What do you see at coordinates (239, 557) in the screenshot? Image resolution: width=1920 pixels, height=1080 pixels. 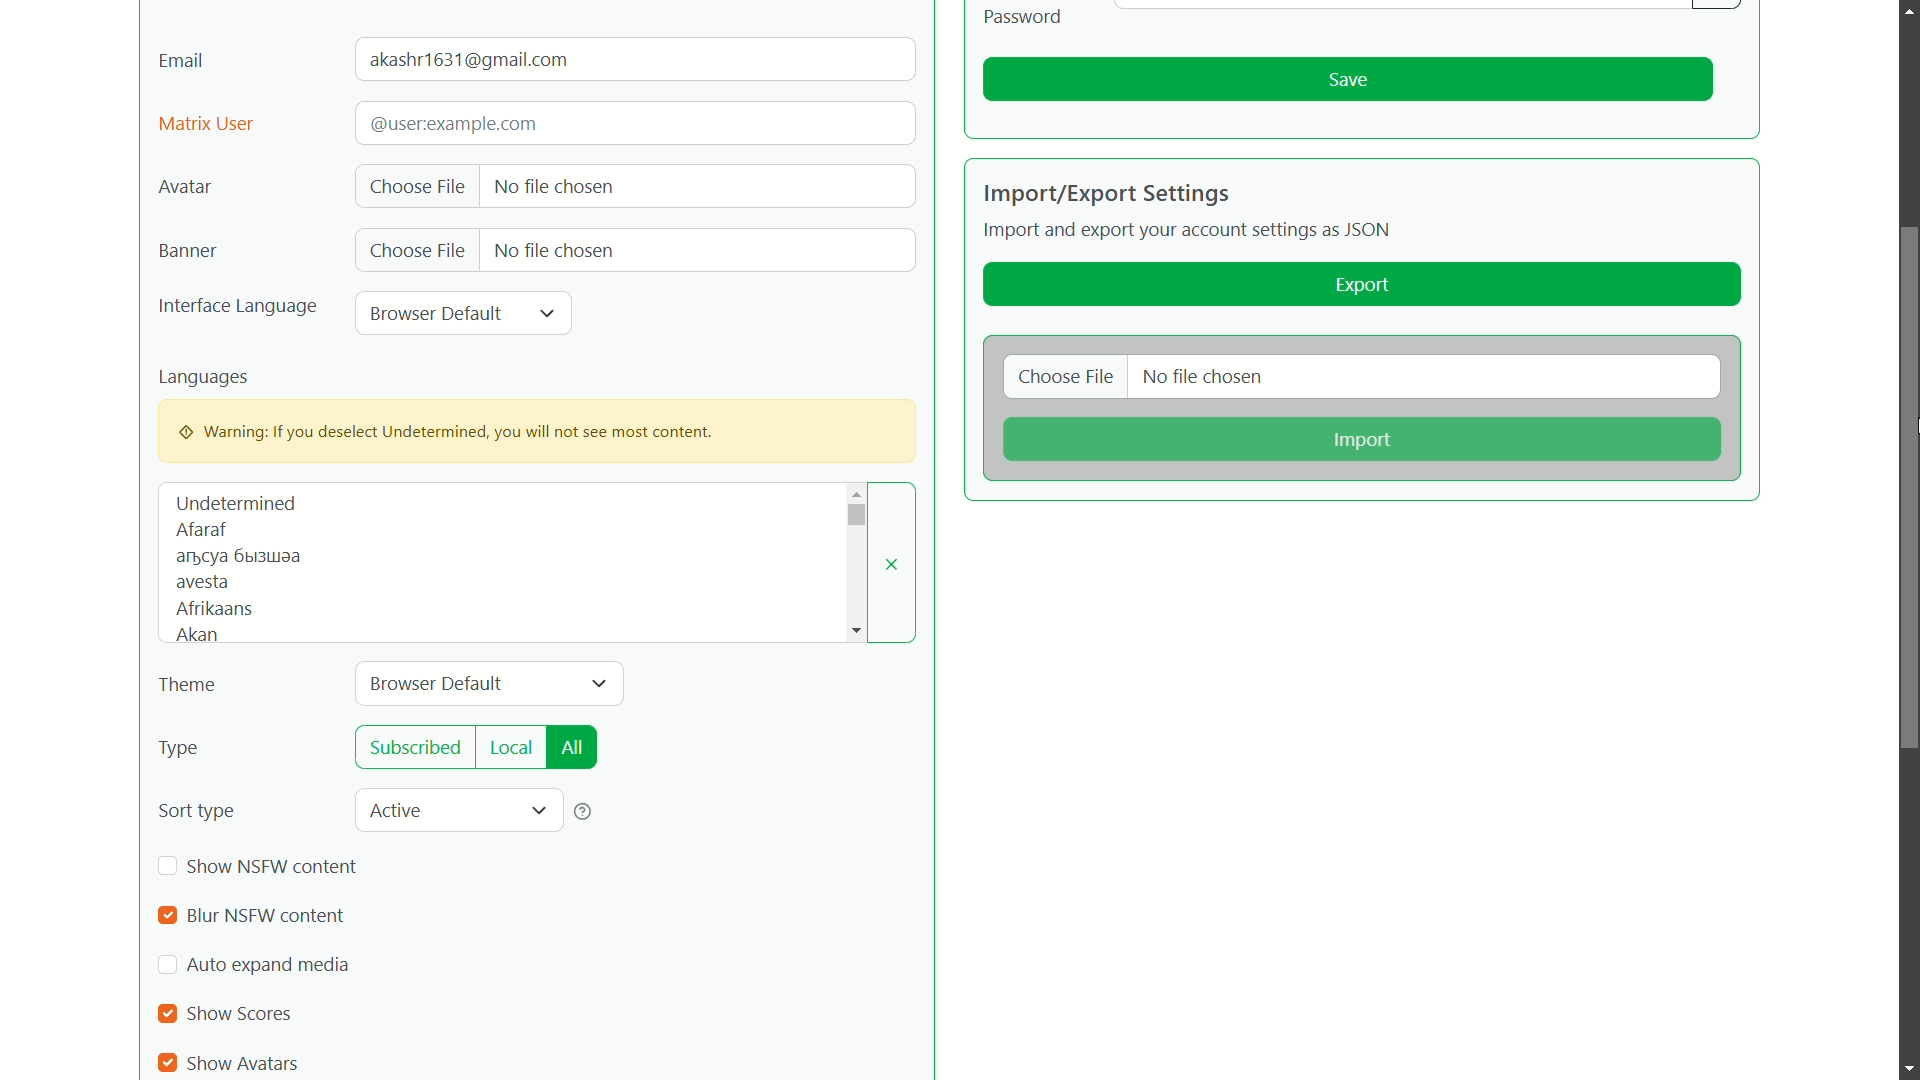 I see `text` at bounding box center [239, 557].